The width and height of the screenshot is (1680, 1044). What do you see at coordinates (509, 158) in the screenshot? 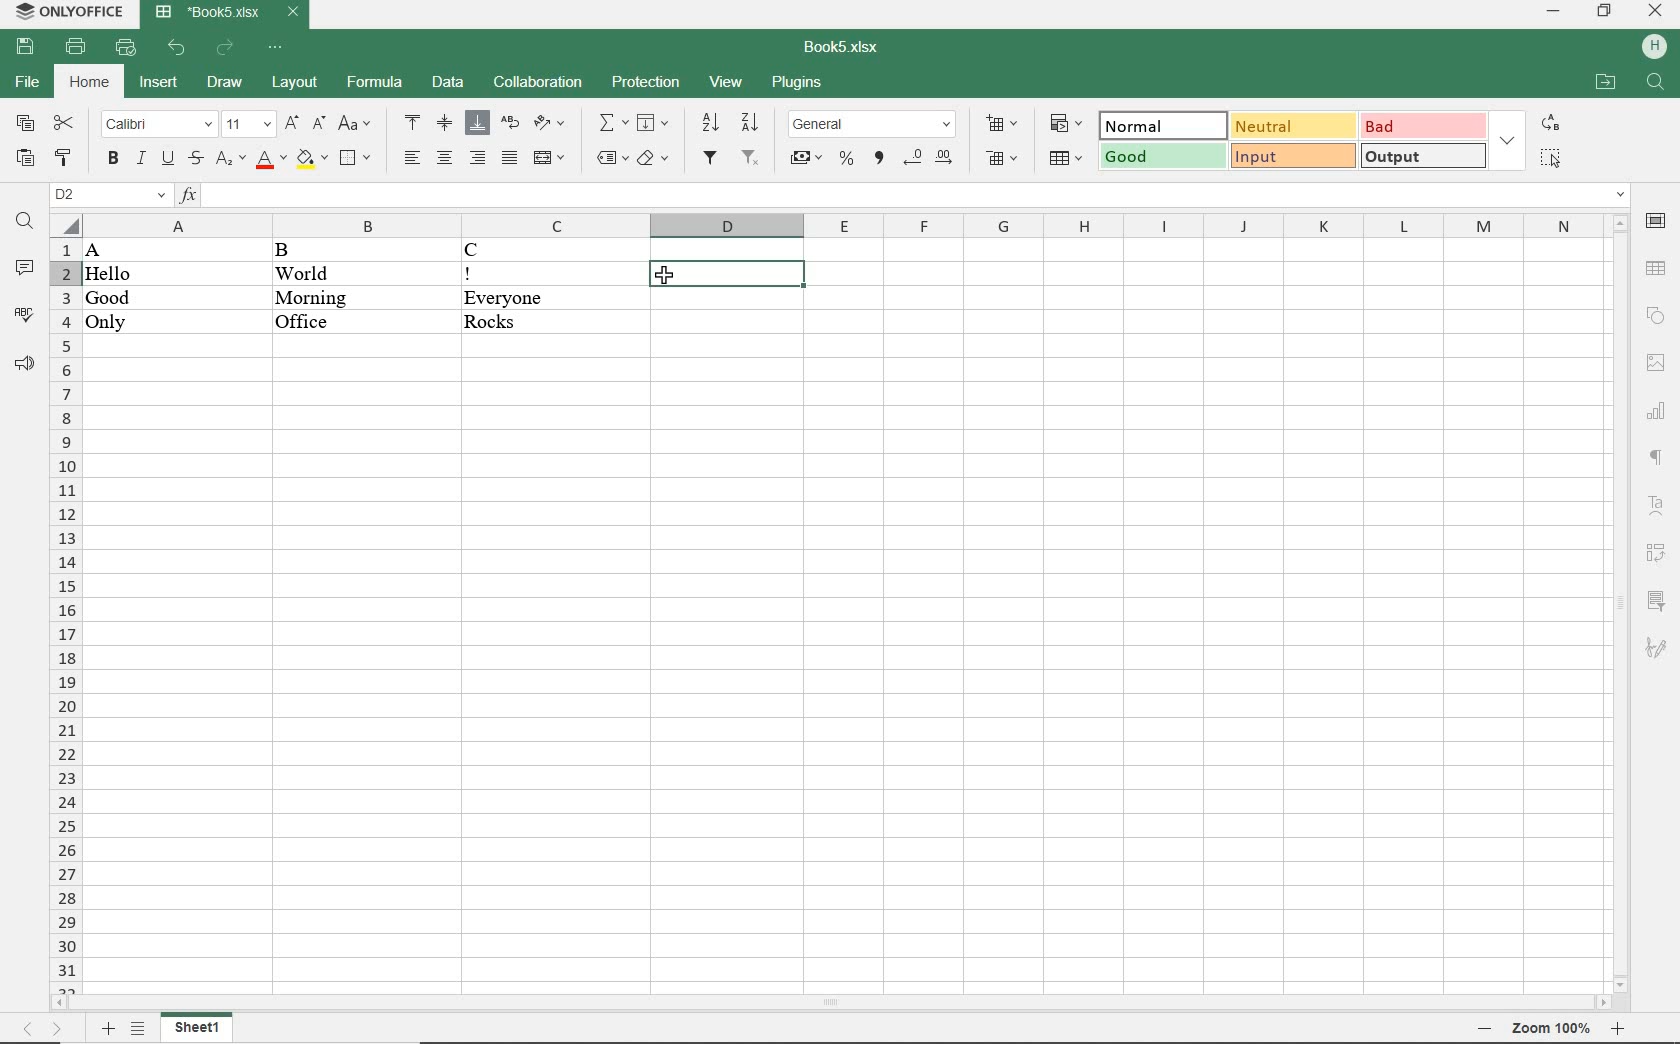
I see `justified` at bounding box center [509, 158].